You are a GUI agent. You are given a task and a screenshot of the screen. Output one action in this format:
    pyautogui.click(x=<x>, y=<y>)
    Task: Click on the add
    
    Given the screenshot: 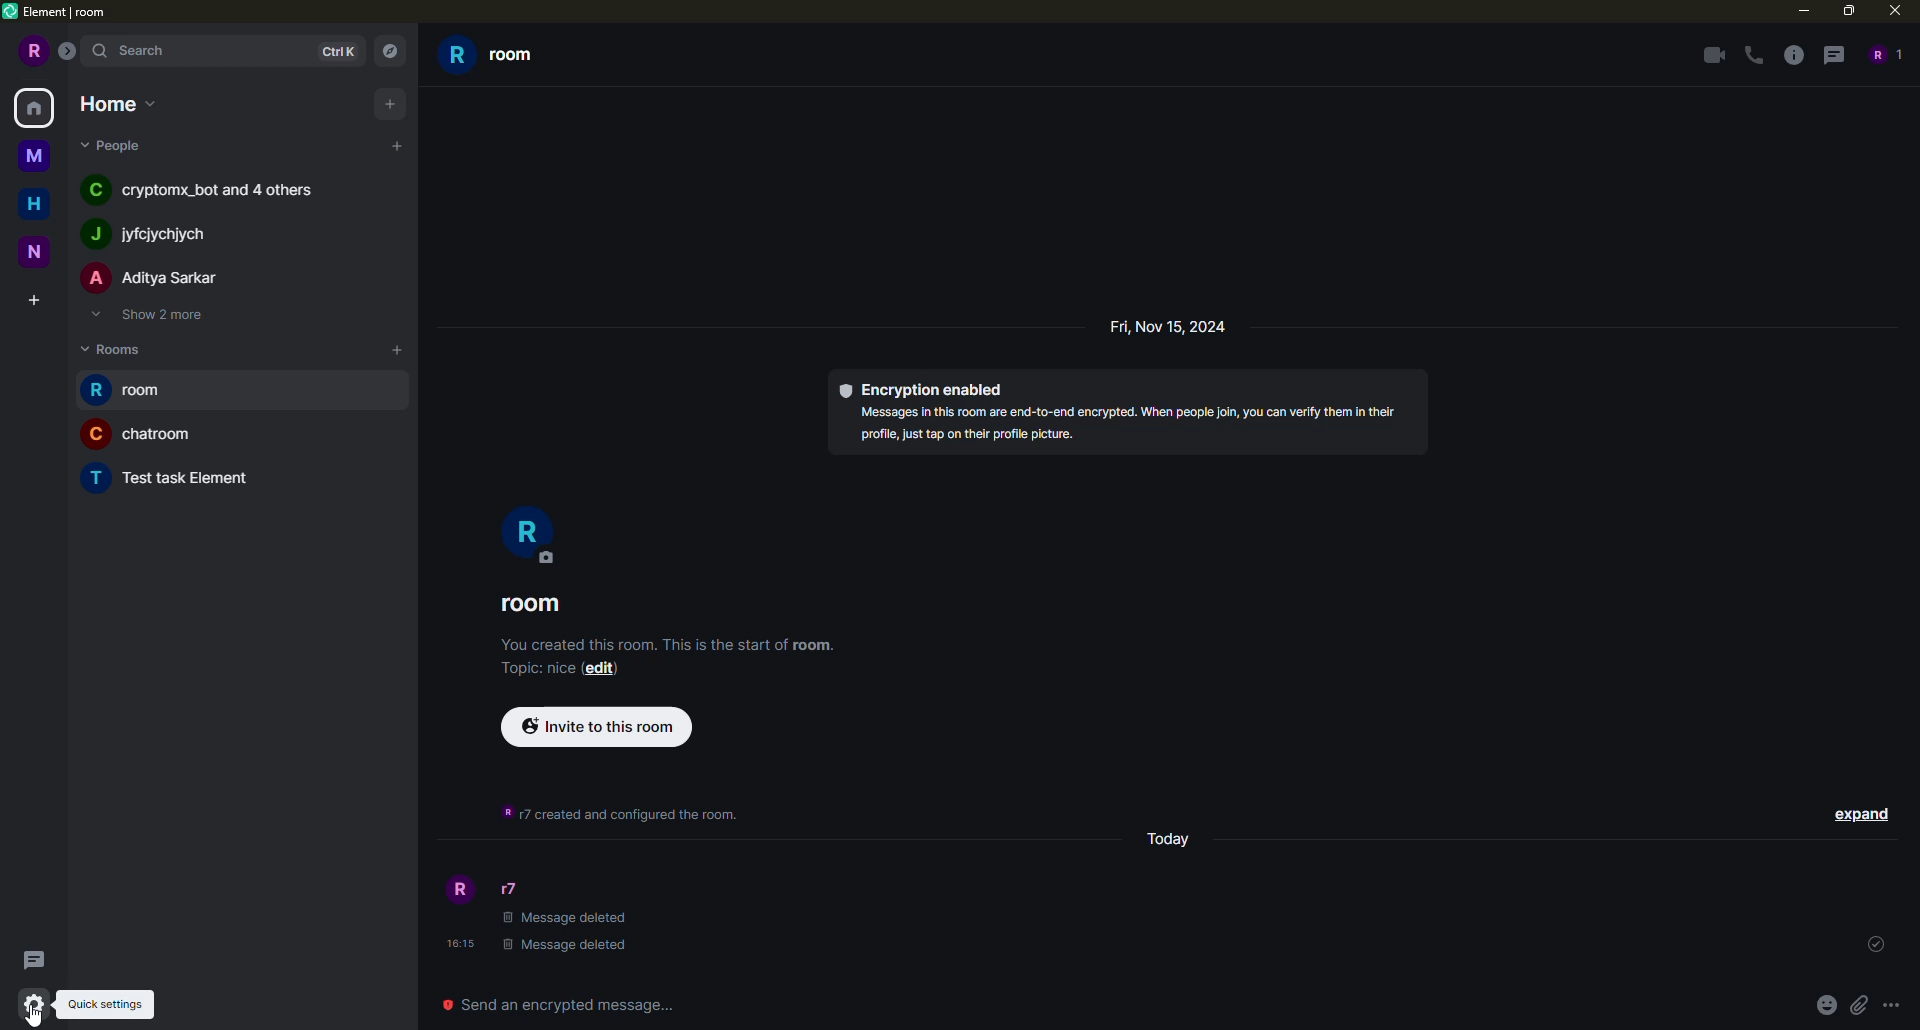 What is the action you would take?
    pyautogui.click(x=390, y=102)
    